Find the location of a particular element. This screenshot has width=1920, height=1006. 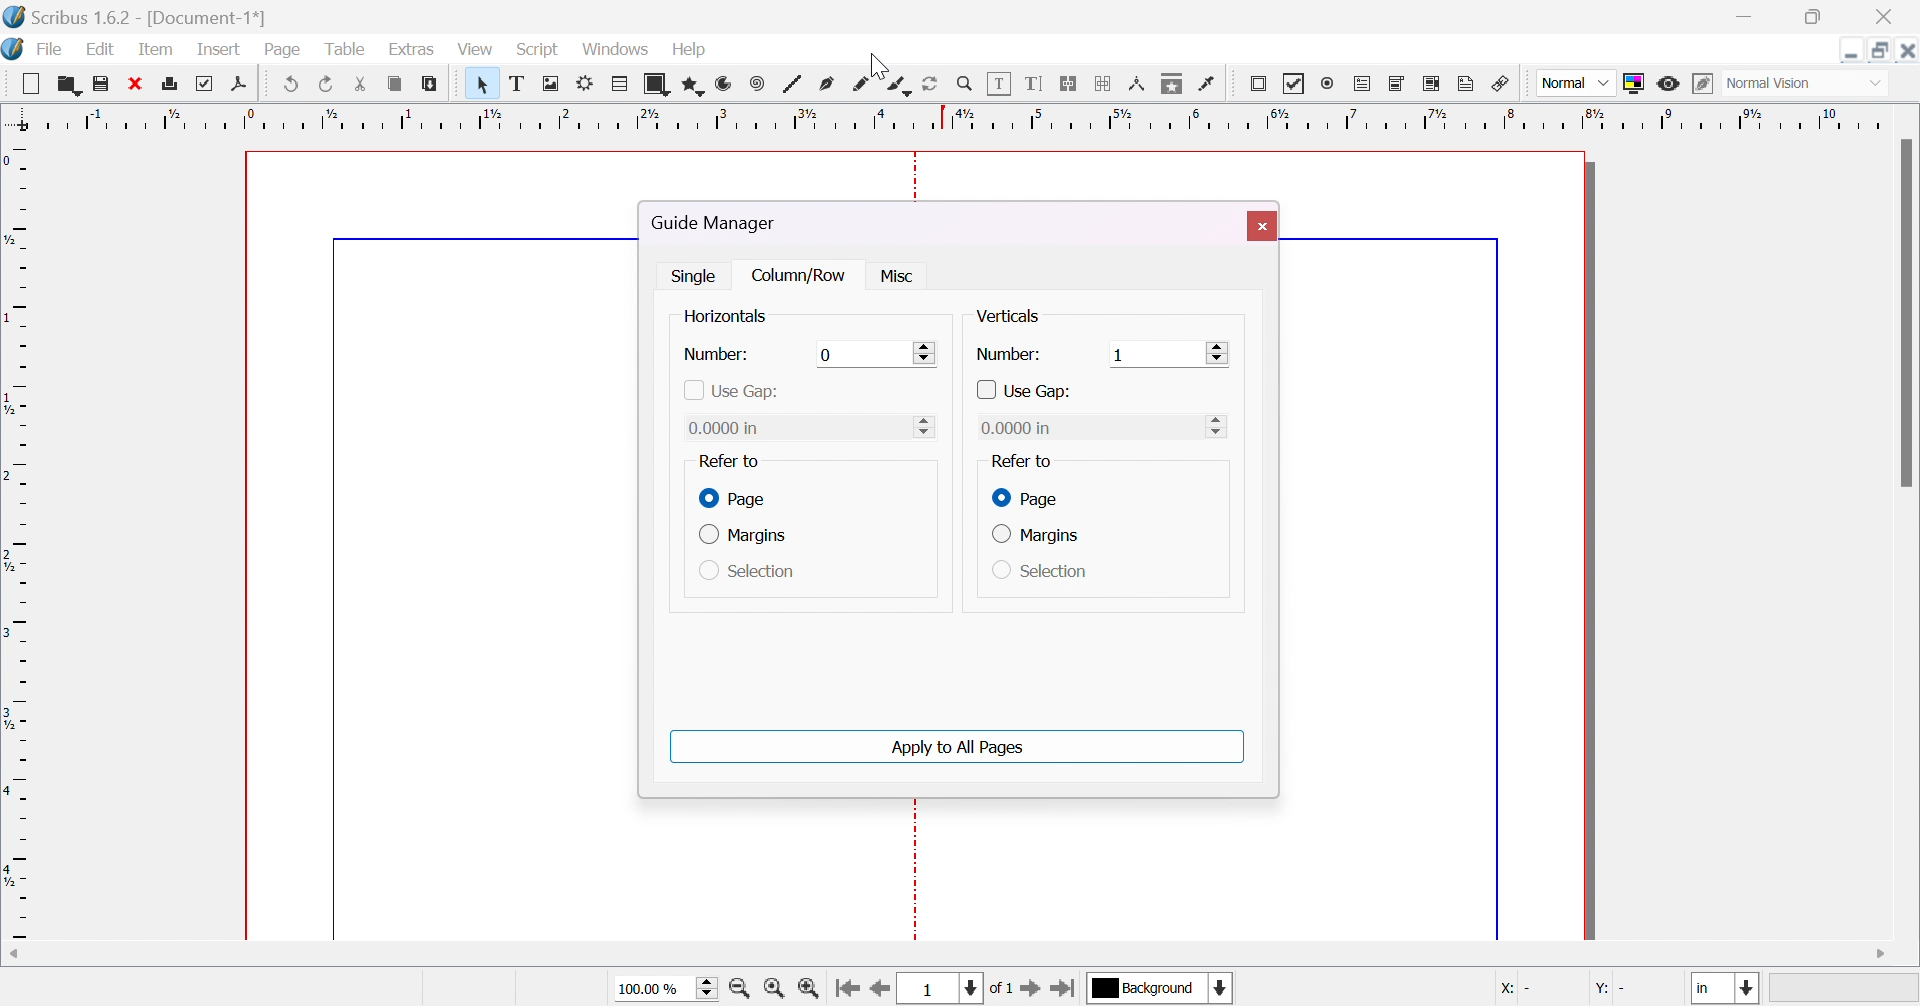

bezier curve is located at coordinates (828, 85).